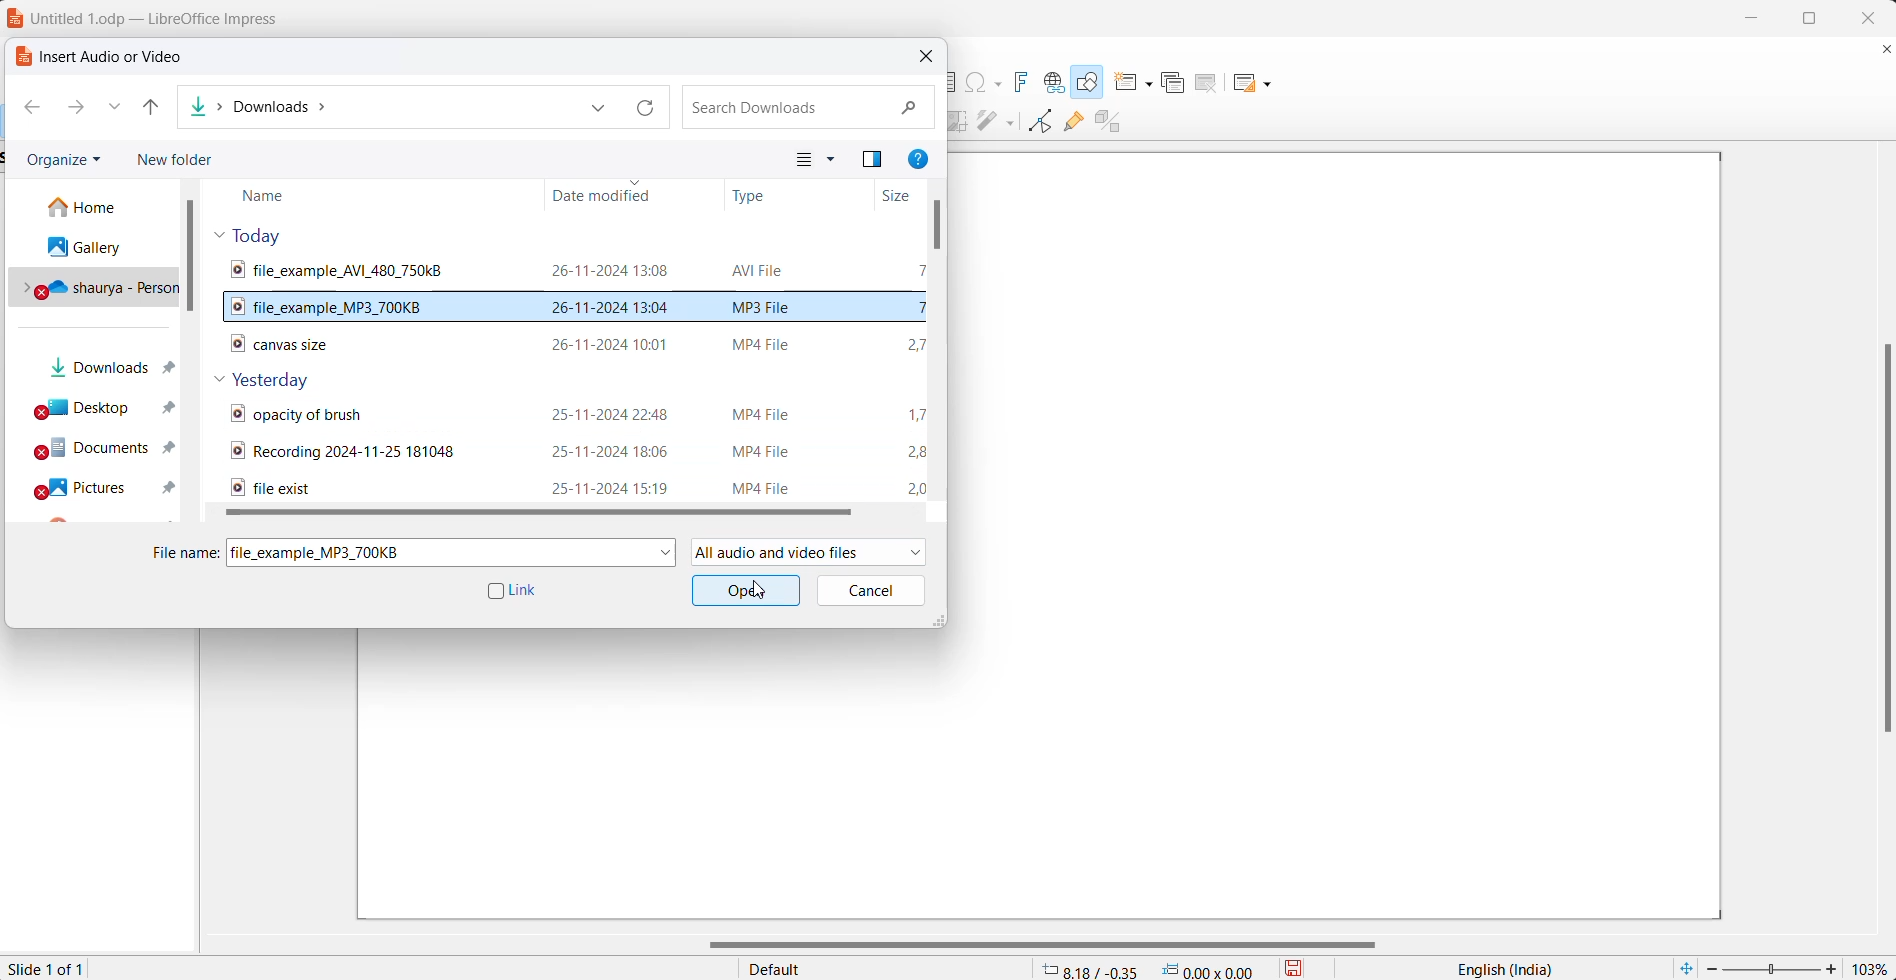 The height and width of the screenshot is (980, 1896). I want to click on get help, so click(923, 161).